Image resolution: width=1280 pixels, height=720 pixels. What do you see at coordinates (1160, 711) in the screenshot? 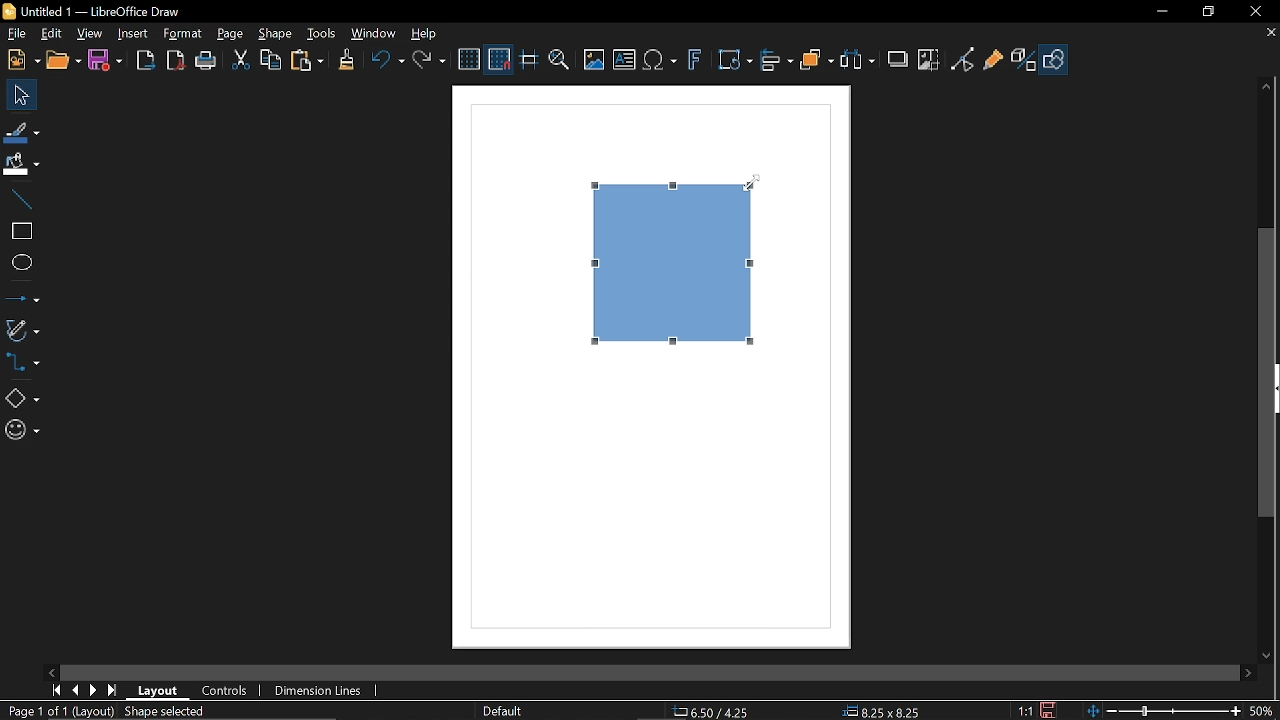
I see `Zoom control` at bounding box center [1160, 711].